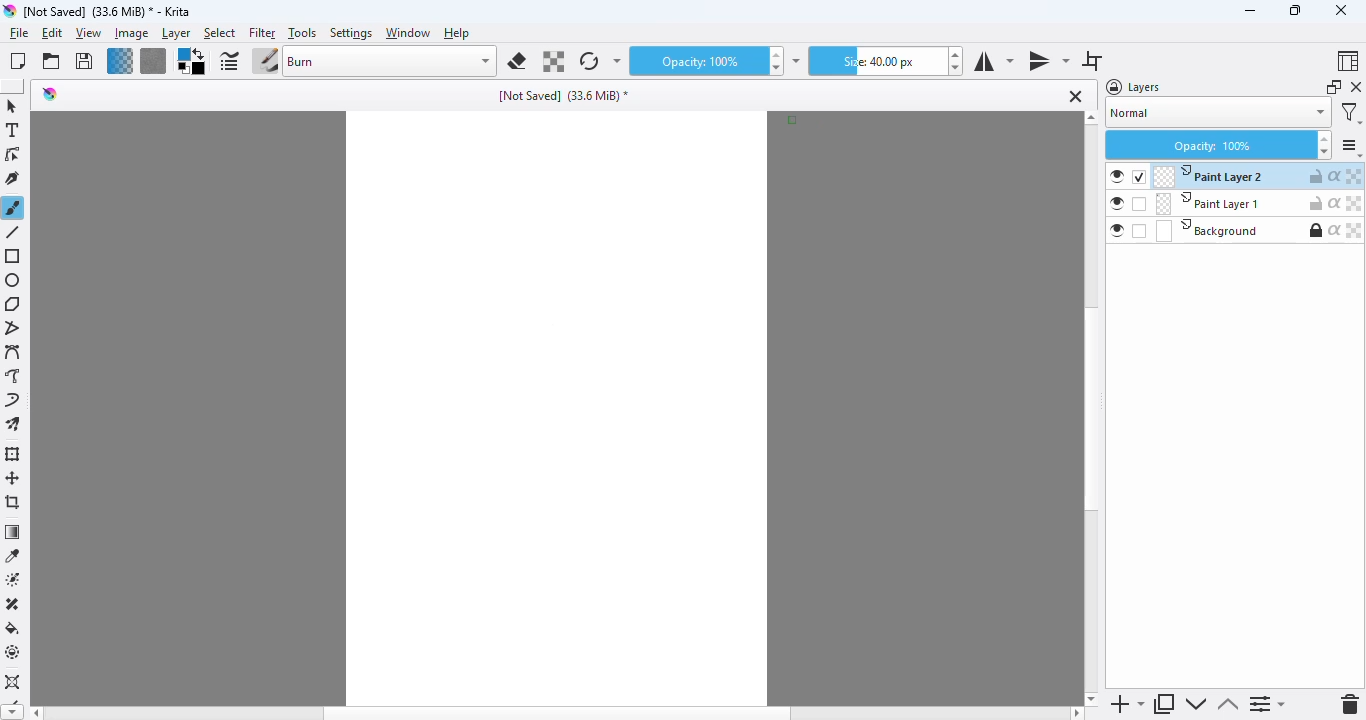 This screenshot has height=720, width=1366. Describe the element at coordinates (565, 96) in the screenshot. I see `title` at that location.